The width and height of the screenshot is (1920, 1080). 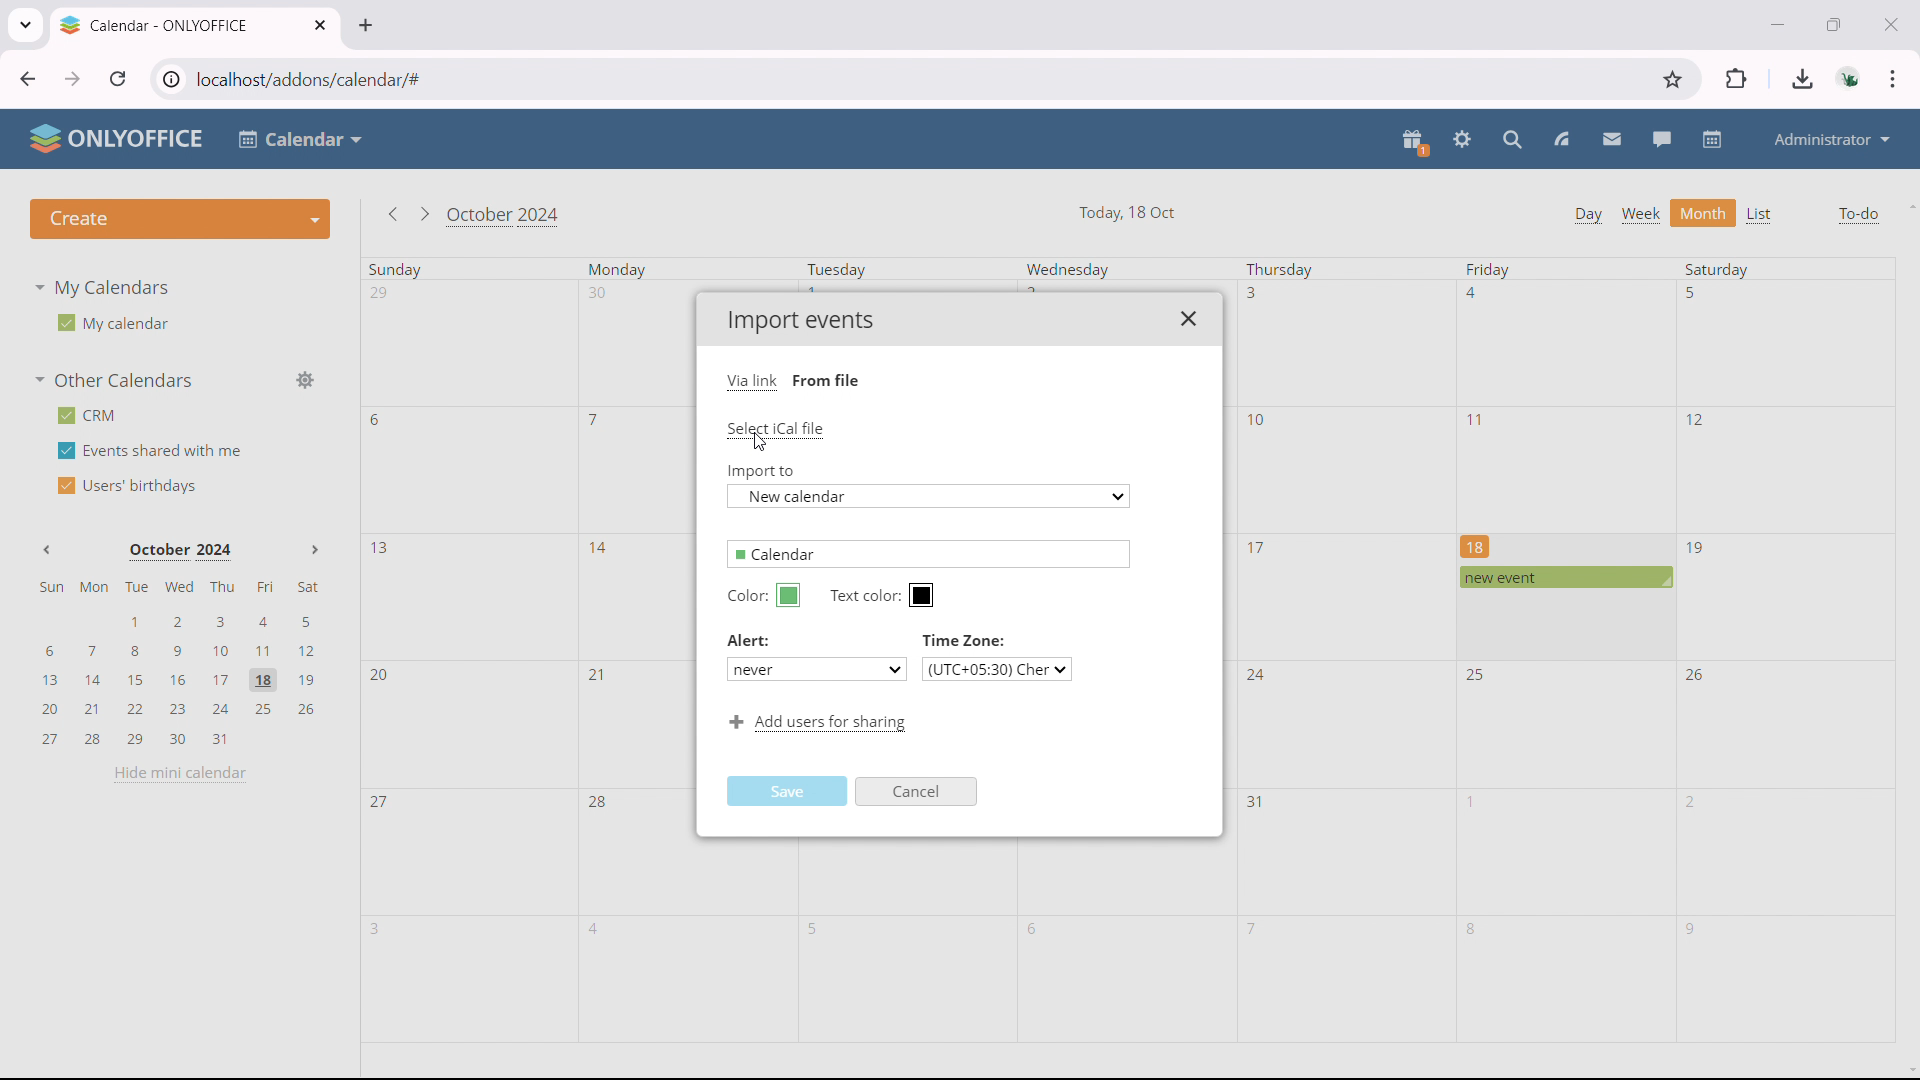 What do you see at coordinates (816, 929) in the screenshot?
I see `5` at bounding box center [816, 929].